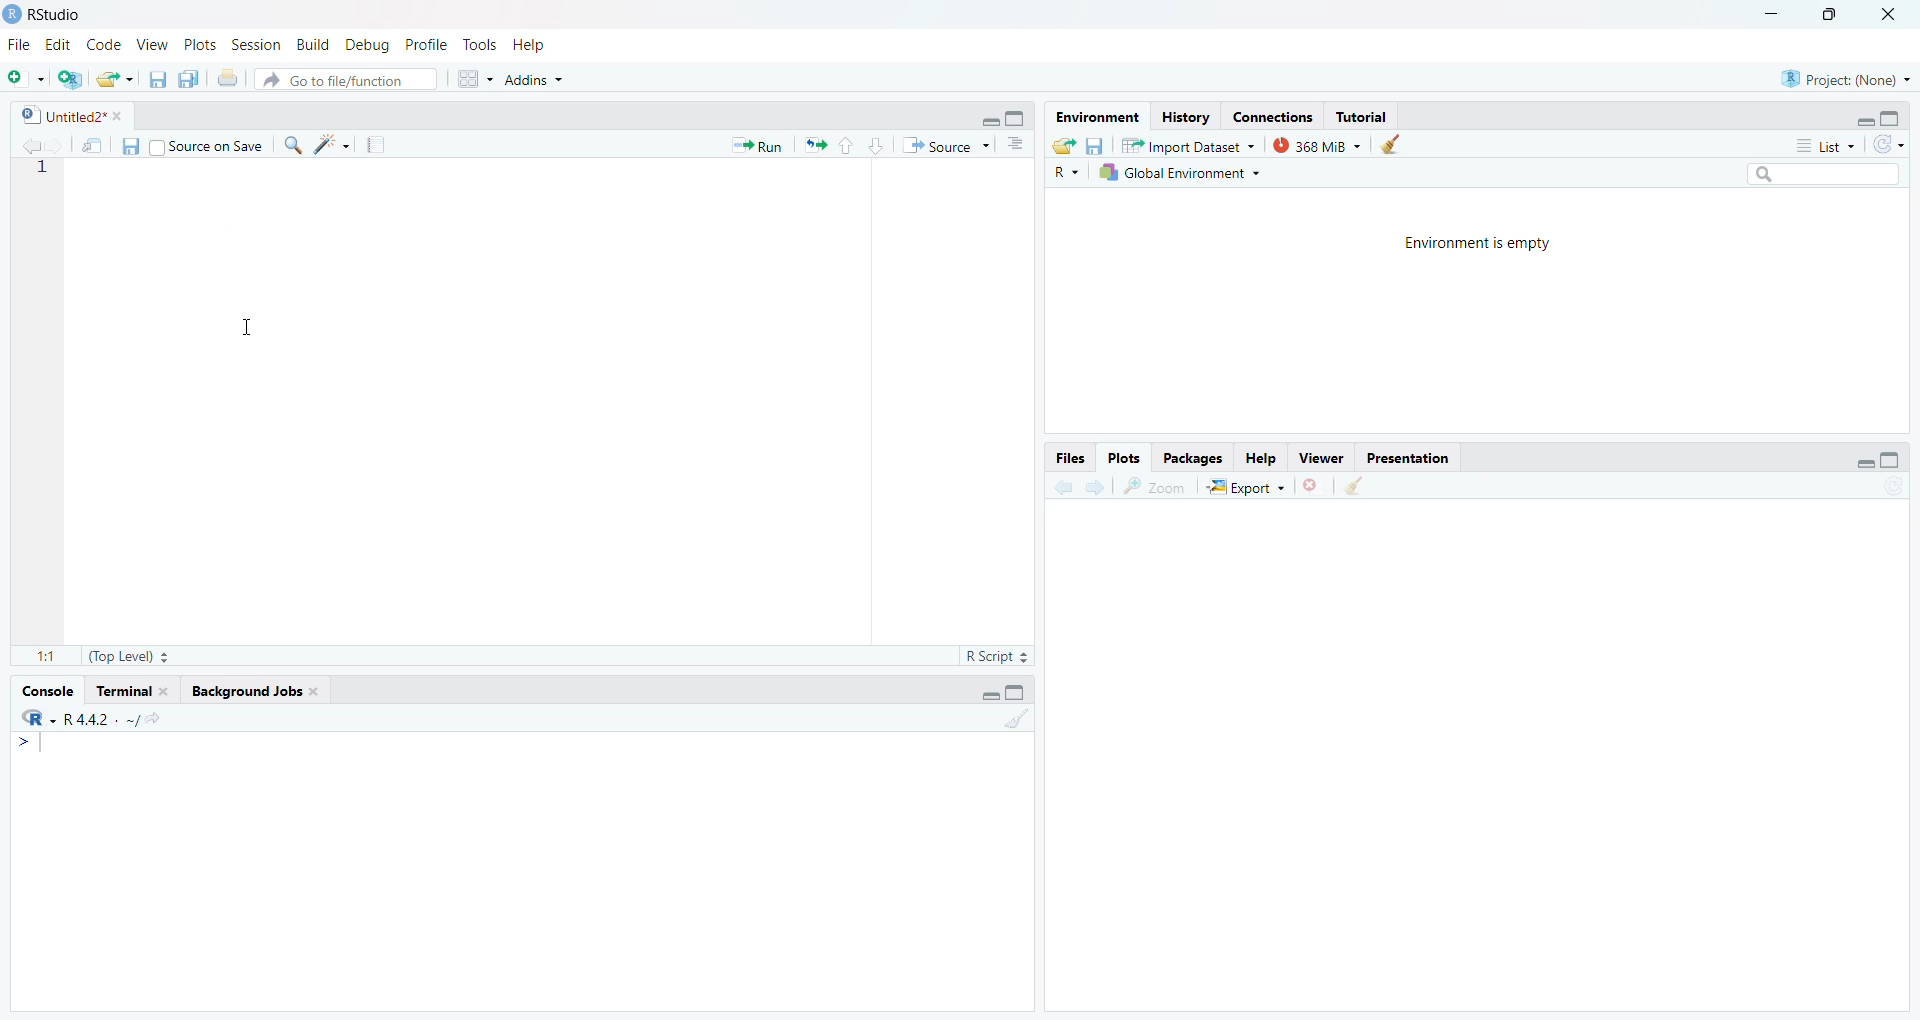  I want to click on Global Environment ~, so click(1180, 173).